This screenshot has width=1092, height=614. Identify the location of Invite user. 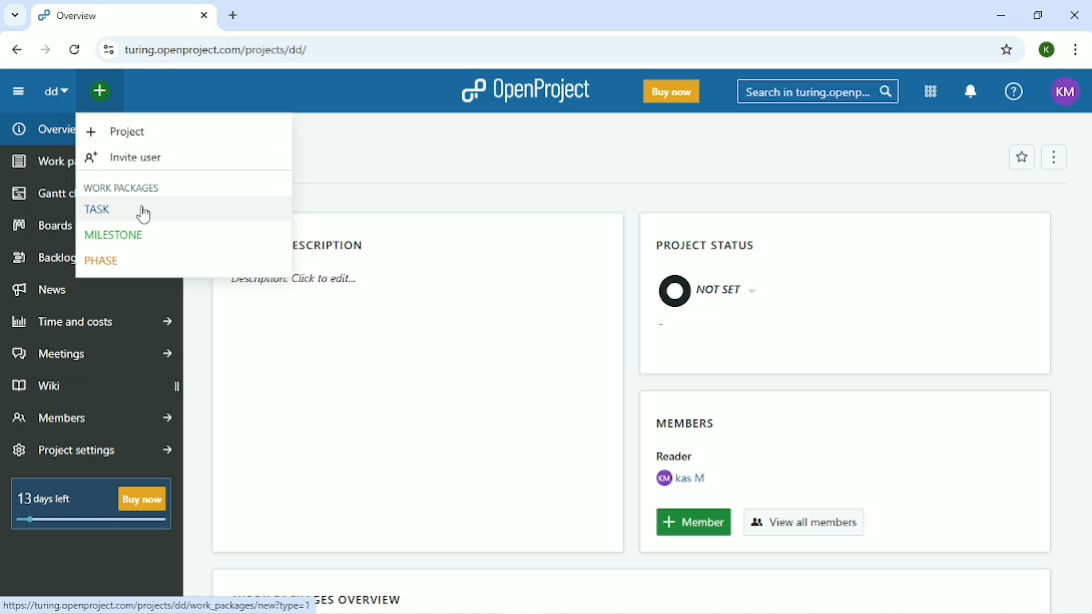
(126, 158).